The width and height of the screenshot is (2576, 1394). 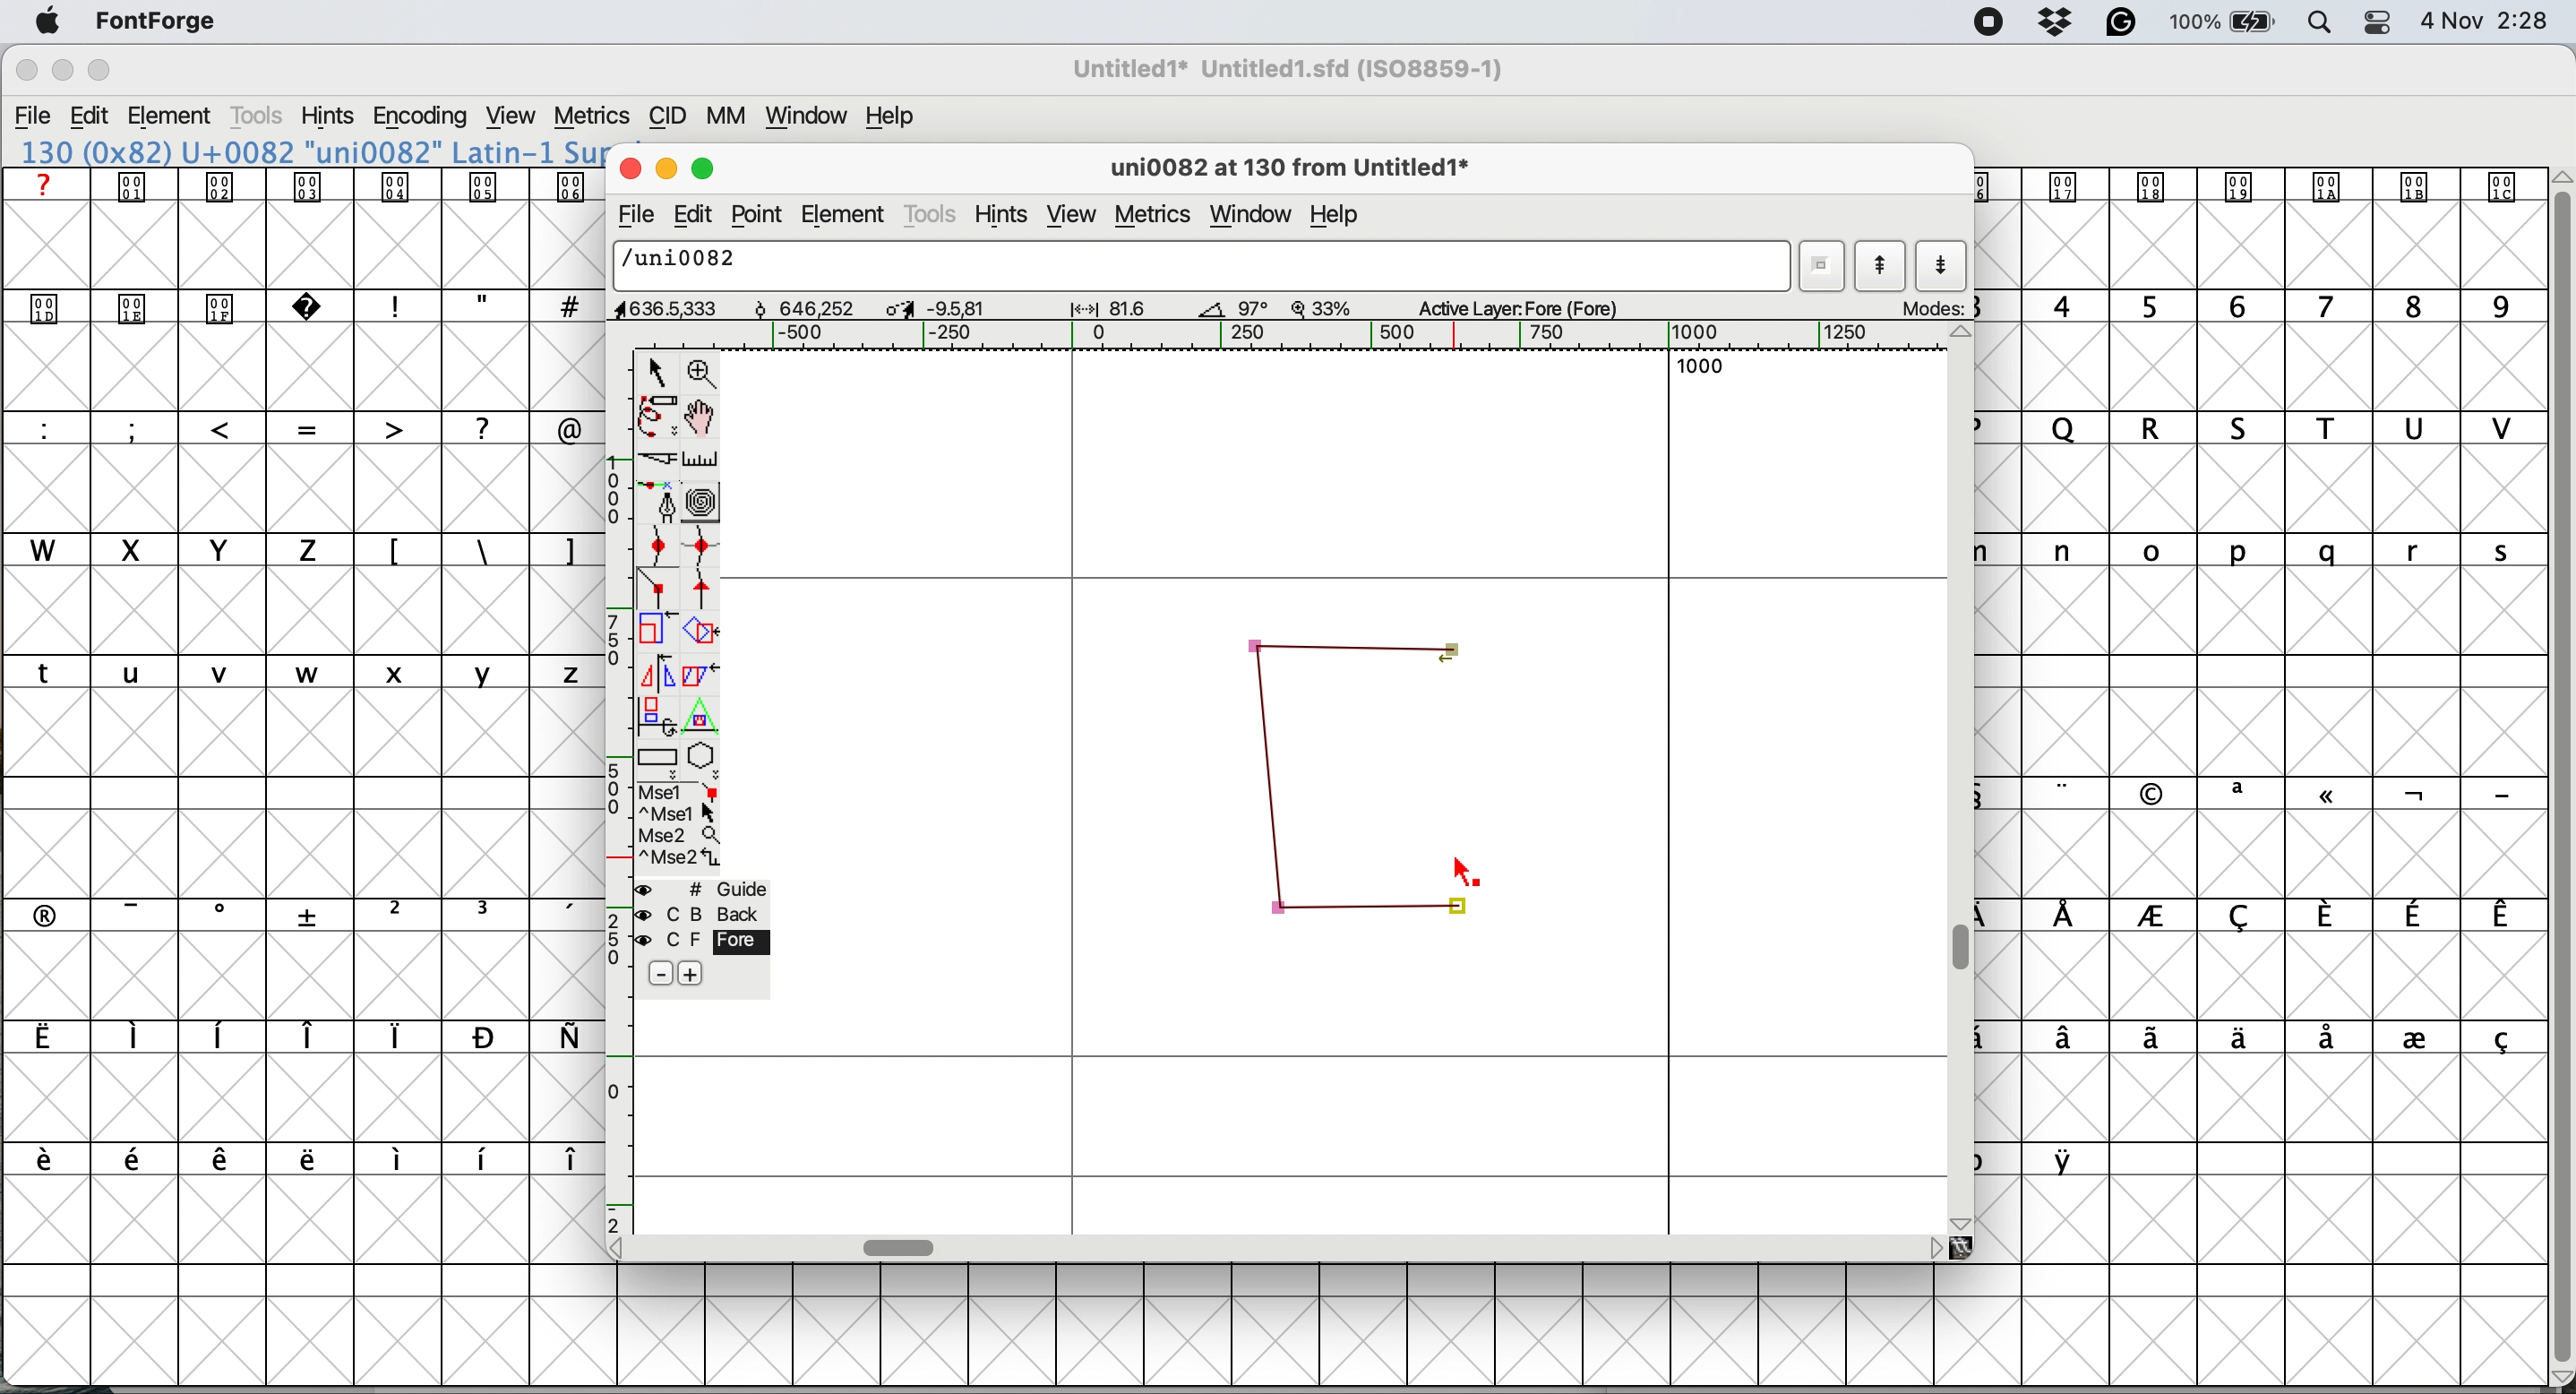 What do you see at coordinates (658, 633) in the screenshot?
I see `scale the selection` at bounding box center [658, 633].